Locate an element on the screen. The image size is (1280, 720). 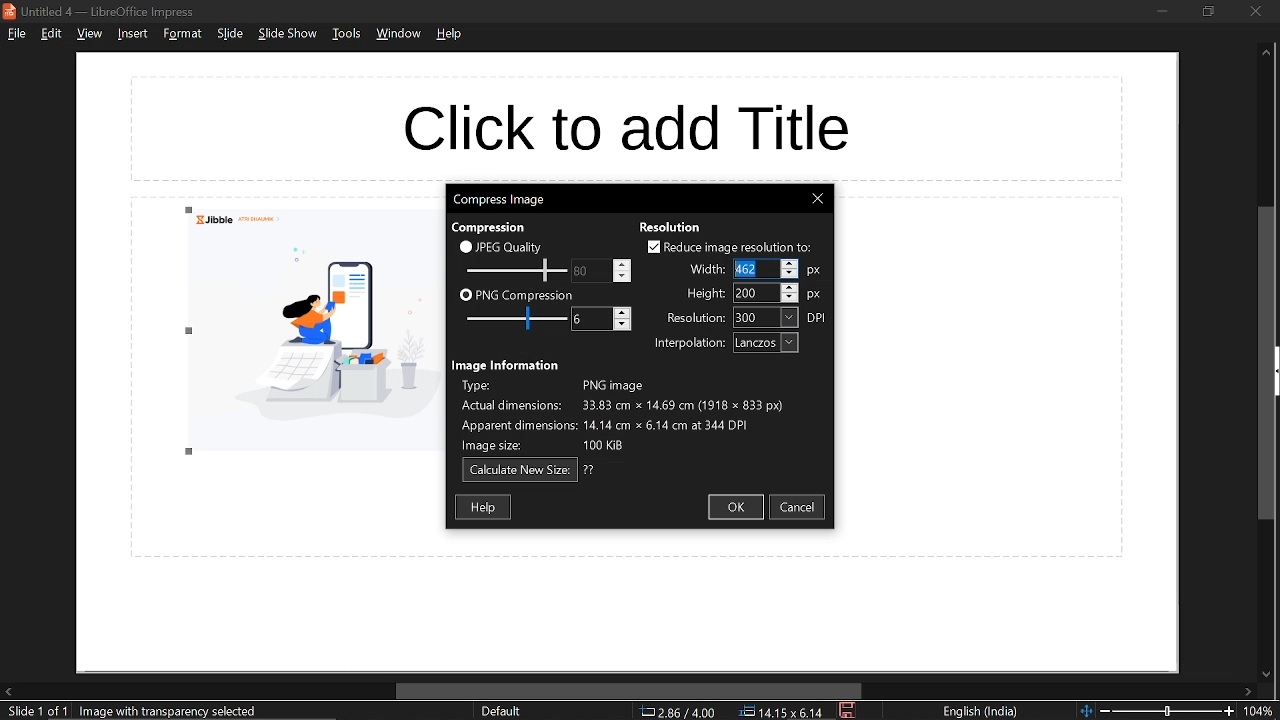
width unit: px is located at coordinates (813, 272).